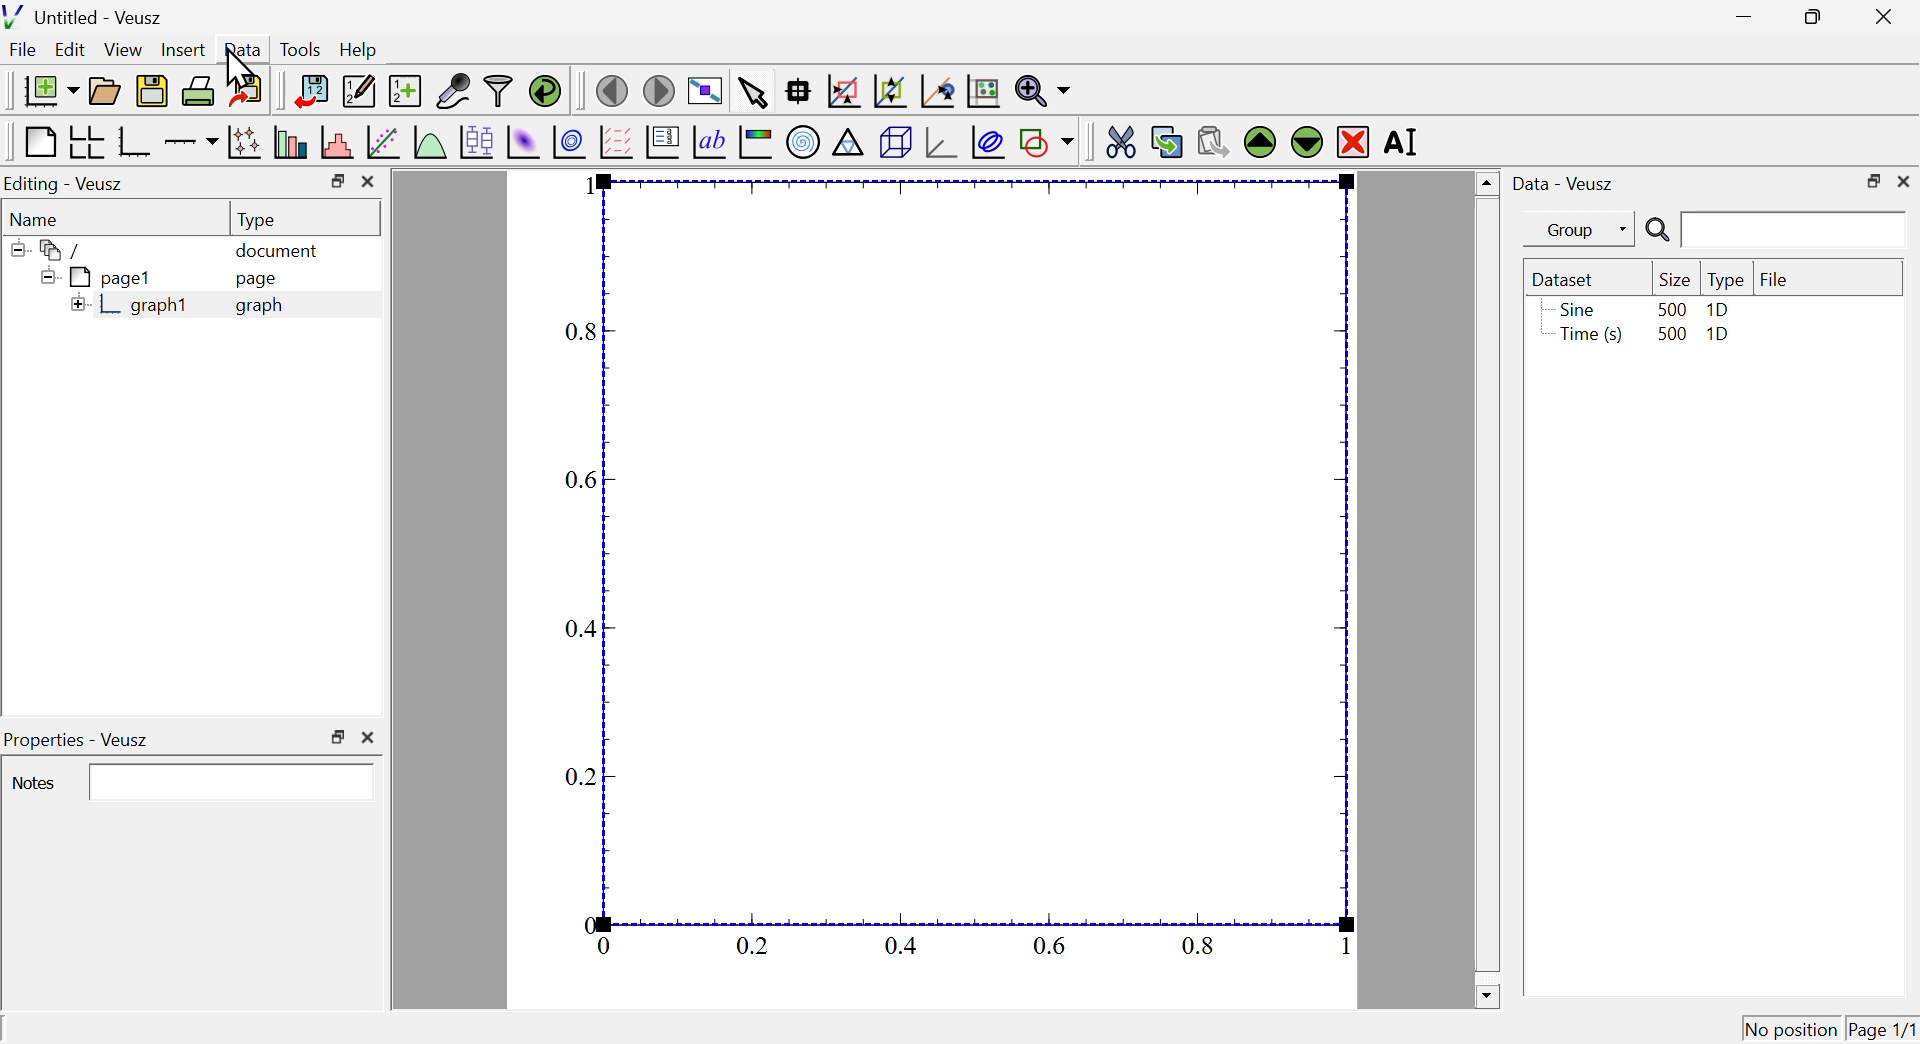 This screenshot has width=1920, height=1044. Describe the element at coordinates (191, 142) in the screenshot. I see `add an axis to the plot` at that location.